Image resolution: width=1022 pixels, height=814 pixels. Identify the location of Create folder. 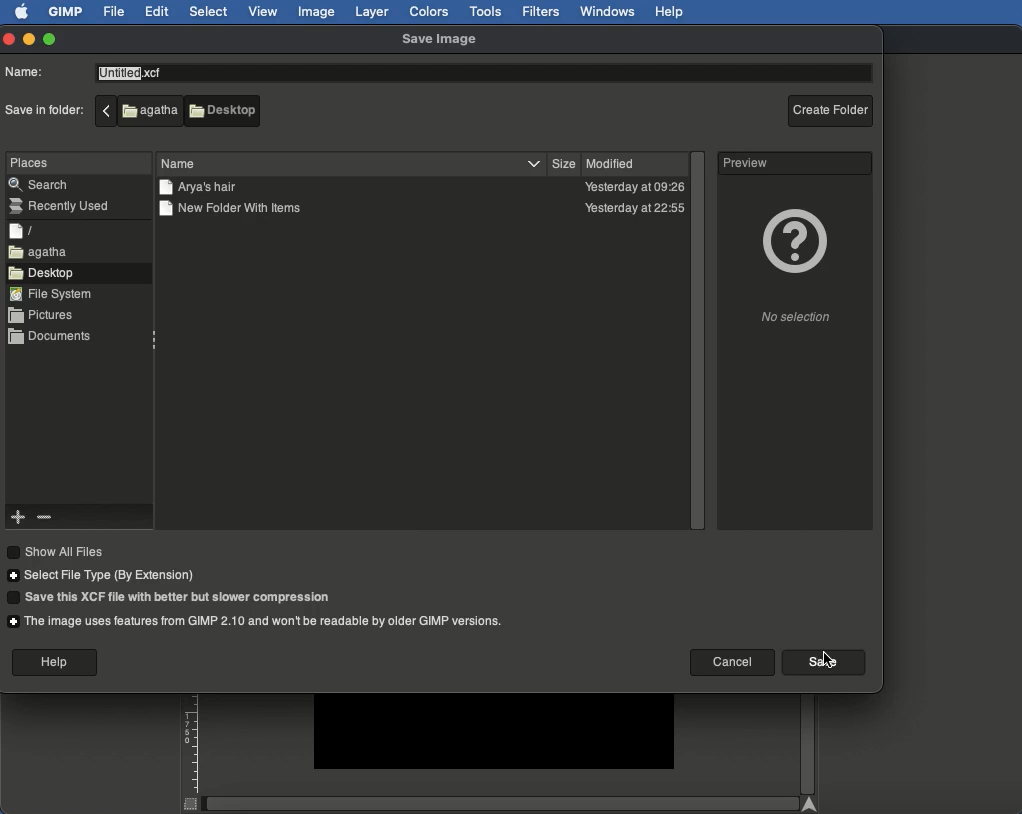
(830, 108).